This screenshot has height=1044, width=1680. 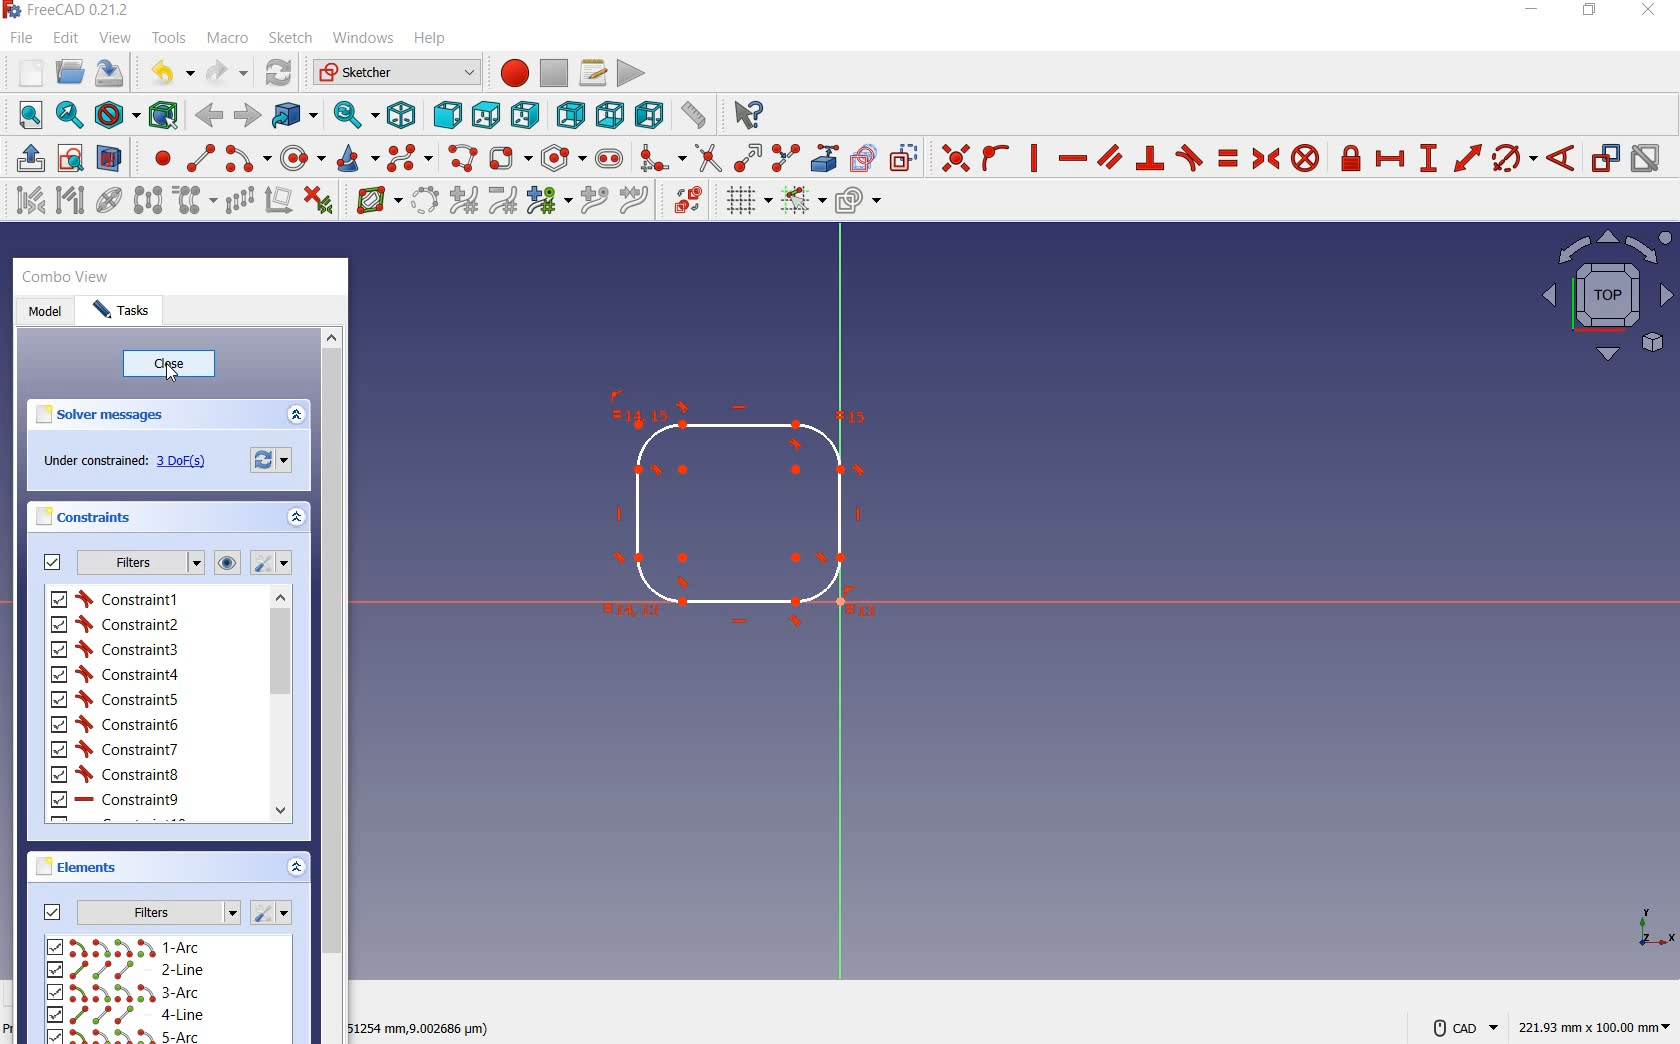 What do you see at coordinates (1606, 160) in the screenshot?
I see `toggle driving/reference constraint` at bounding box center [1606, 160].